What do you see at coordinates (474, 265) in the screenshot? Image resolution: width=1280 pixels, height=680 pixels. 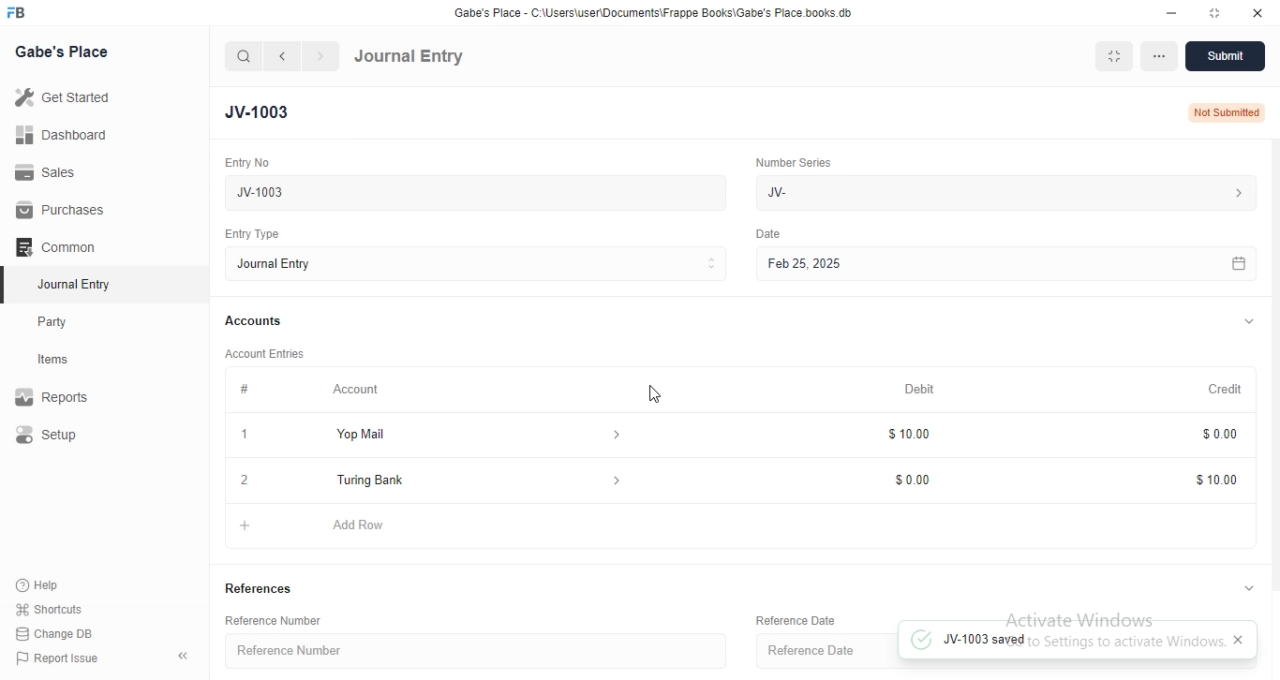 I see `Journal Entry` at bounding box center [474, 265].